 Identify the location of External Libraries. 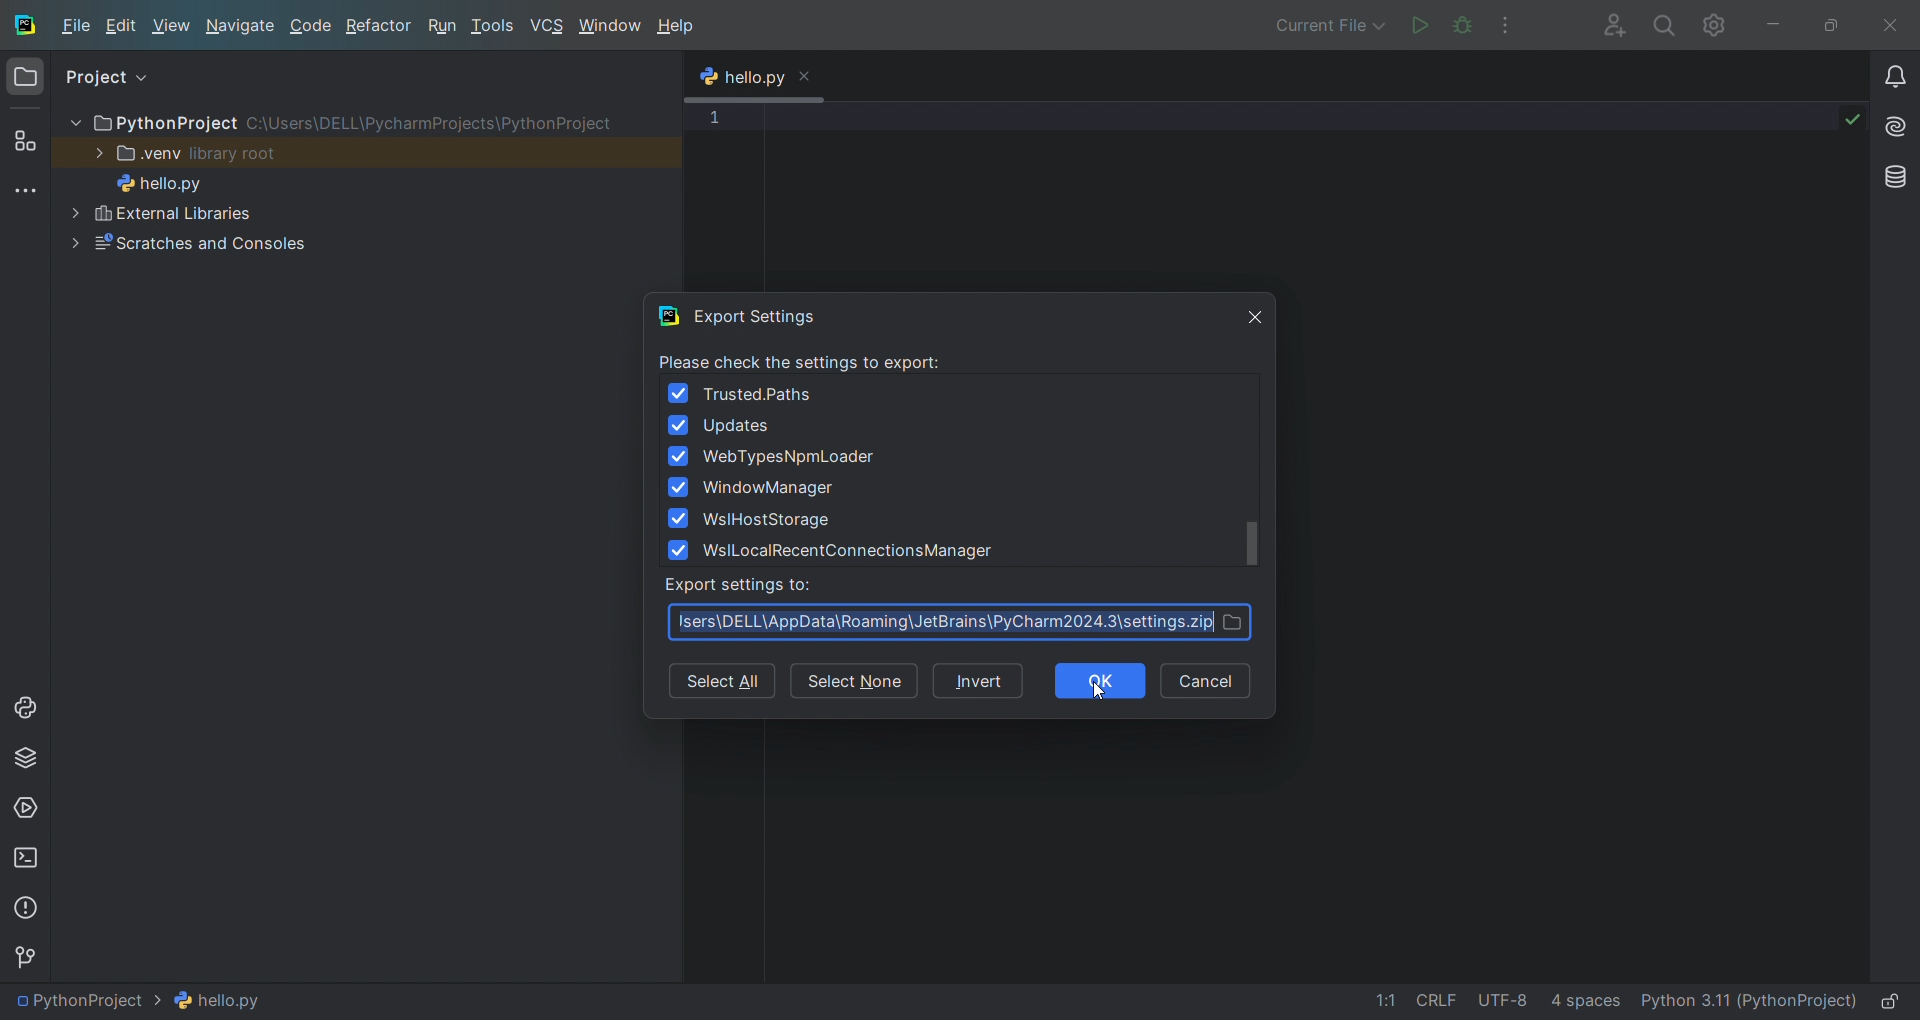
(254, 211).